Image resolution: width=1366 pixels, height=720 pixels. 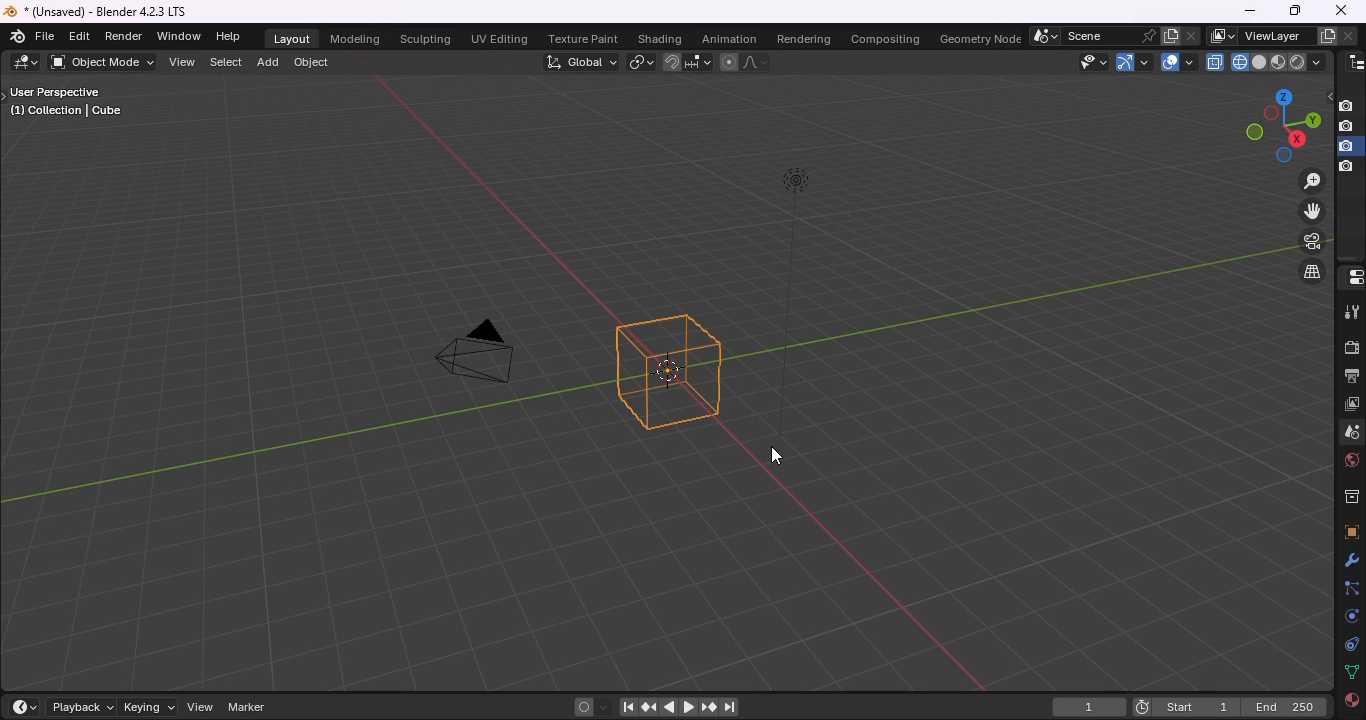 I want to click on object, so click(x=314, y=62).